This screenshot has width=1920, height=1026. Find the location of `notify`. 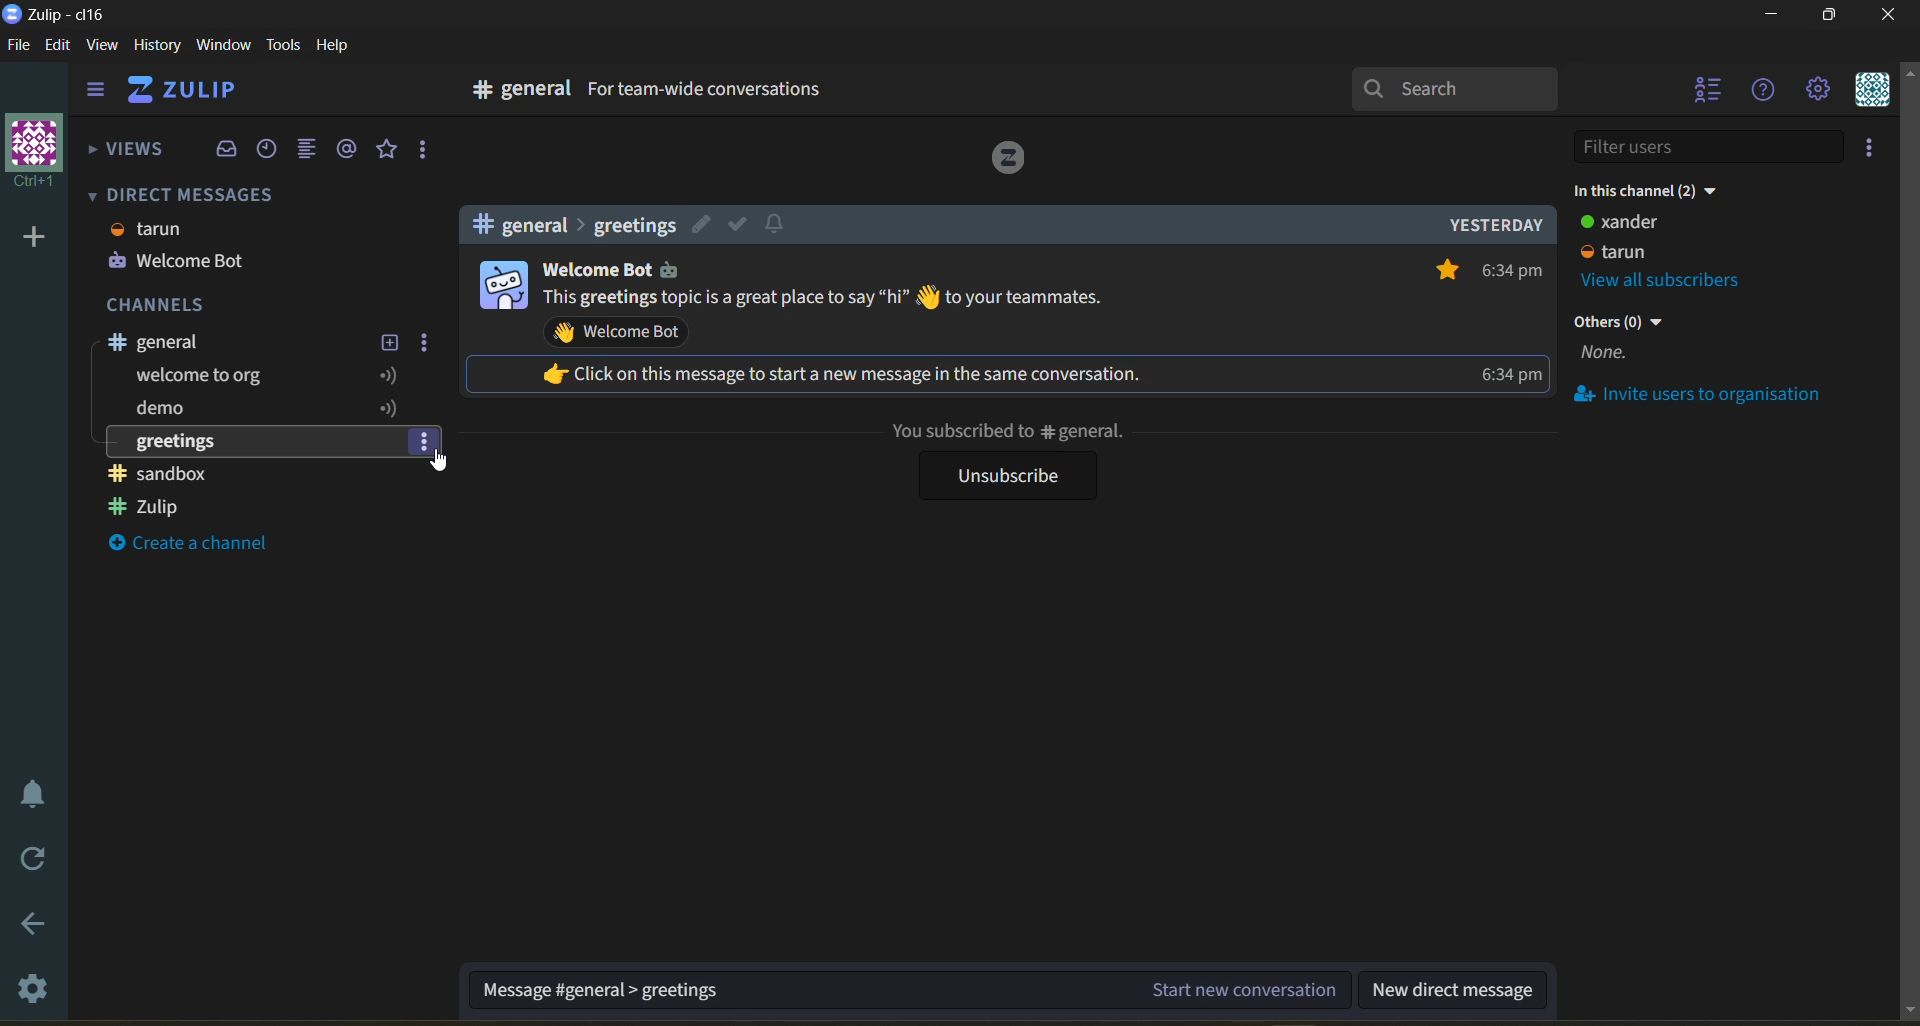

notify is located at coordinates (777, 226).